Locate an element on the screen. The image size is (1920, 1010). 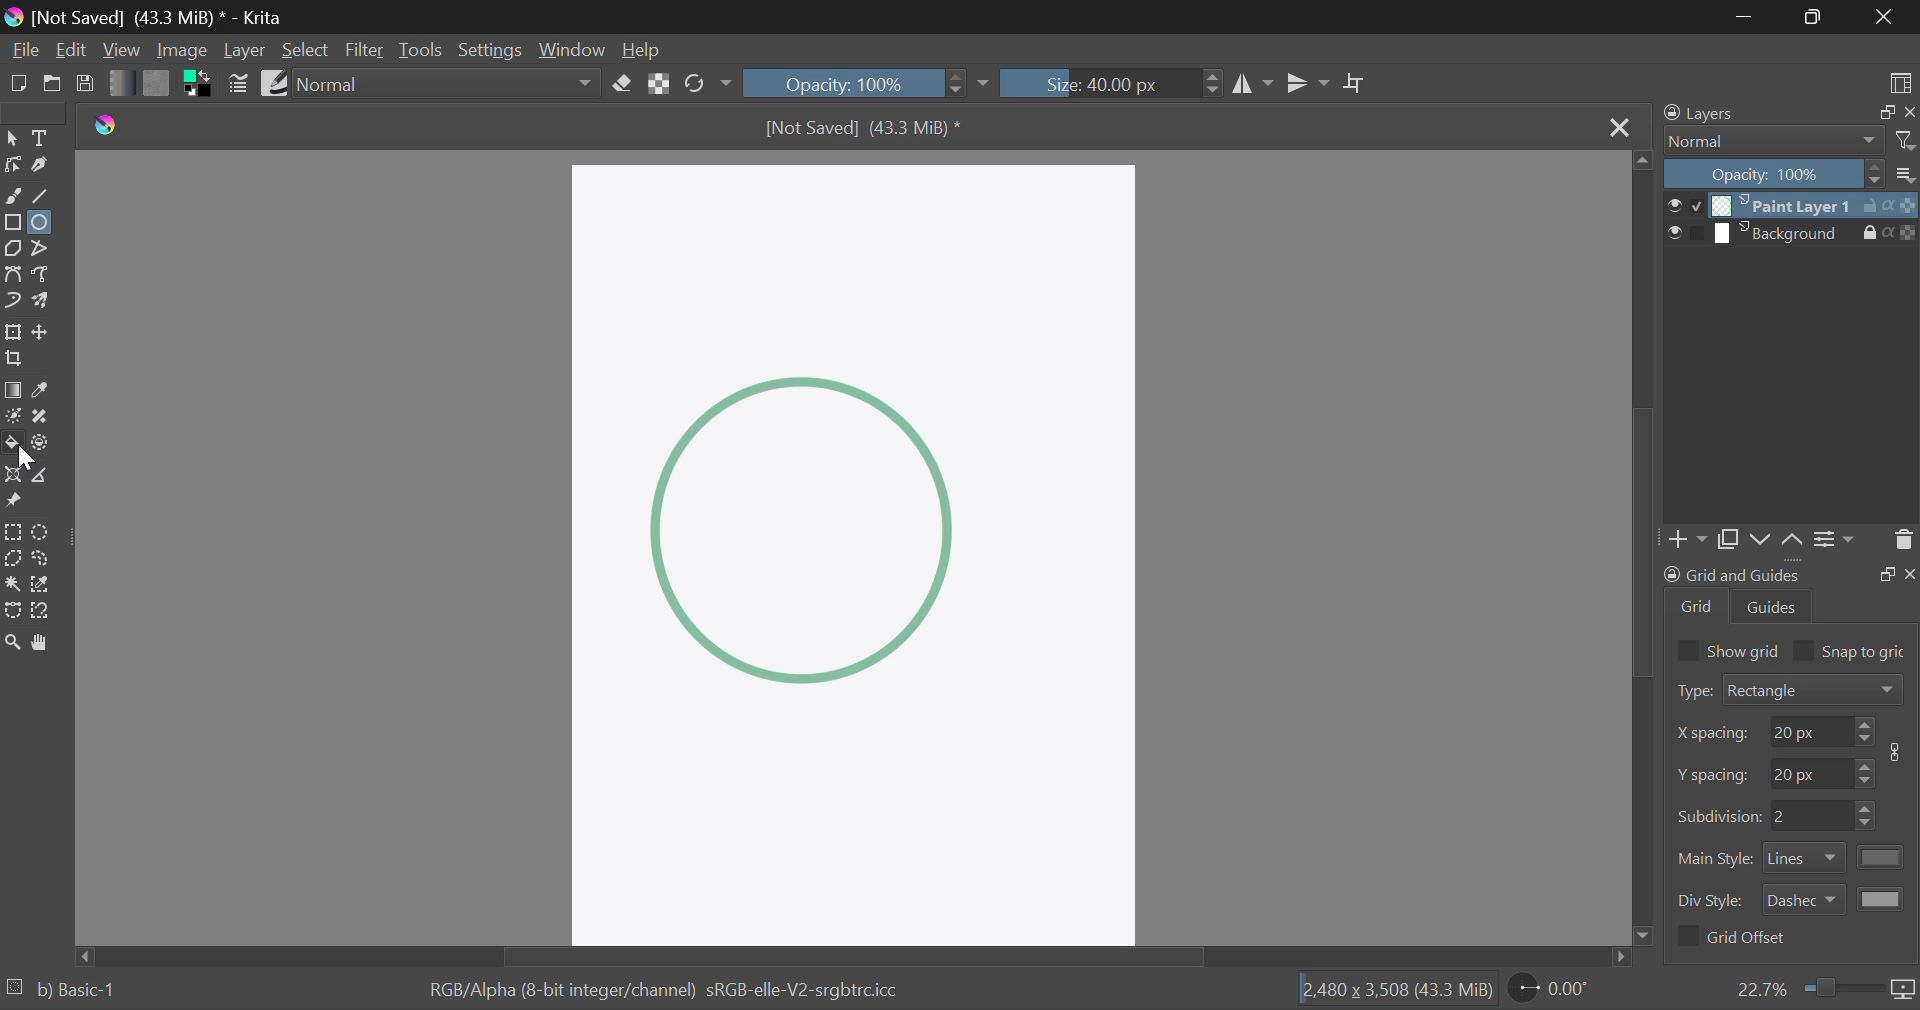
Show grid is located at coordinates (1727, 649).